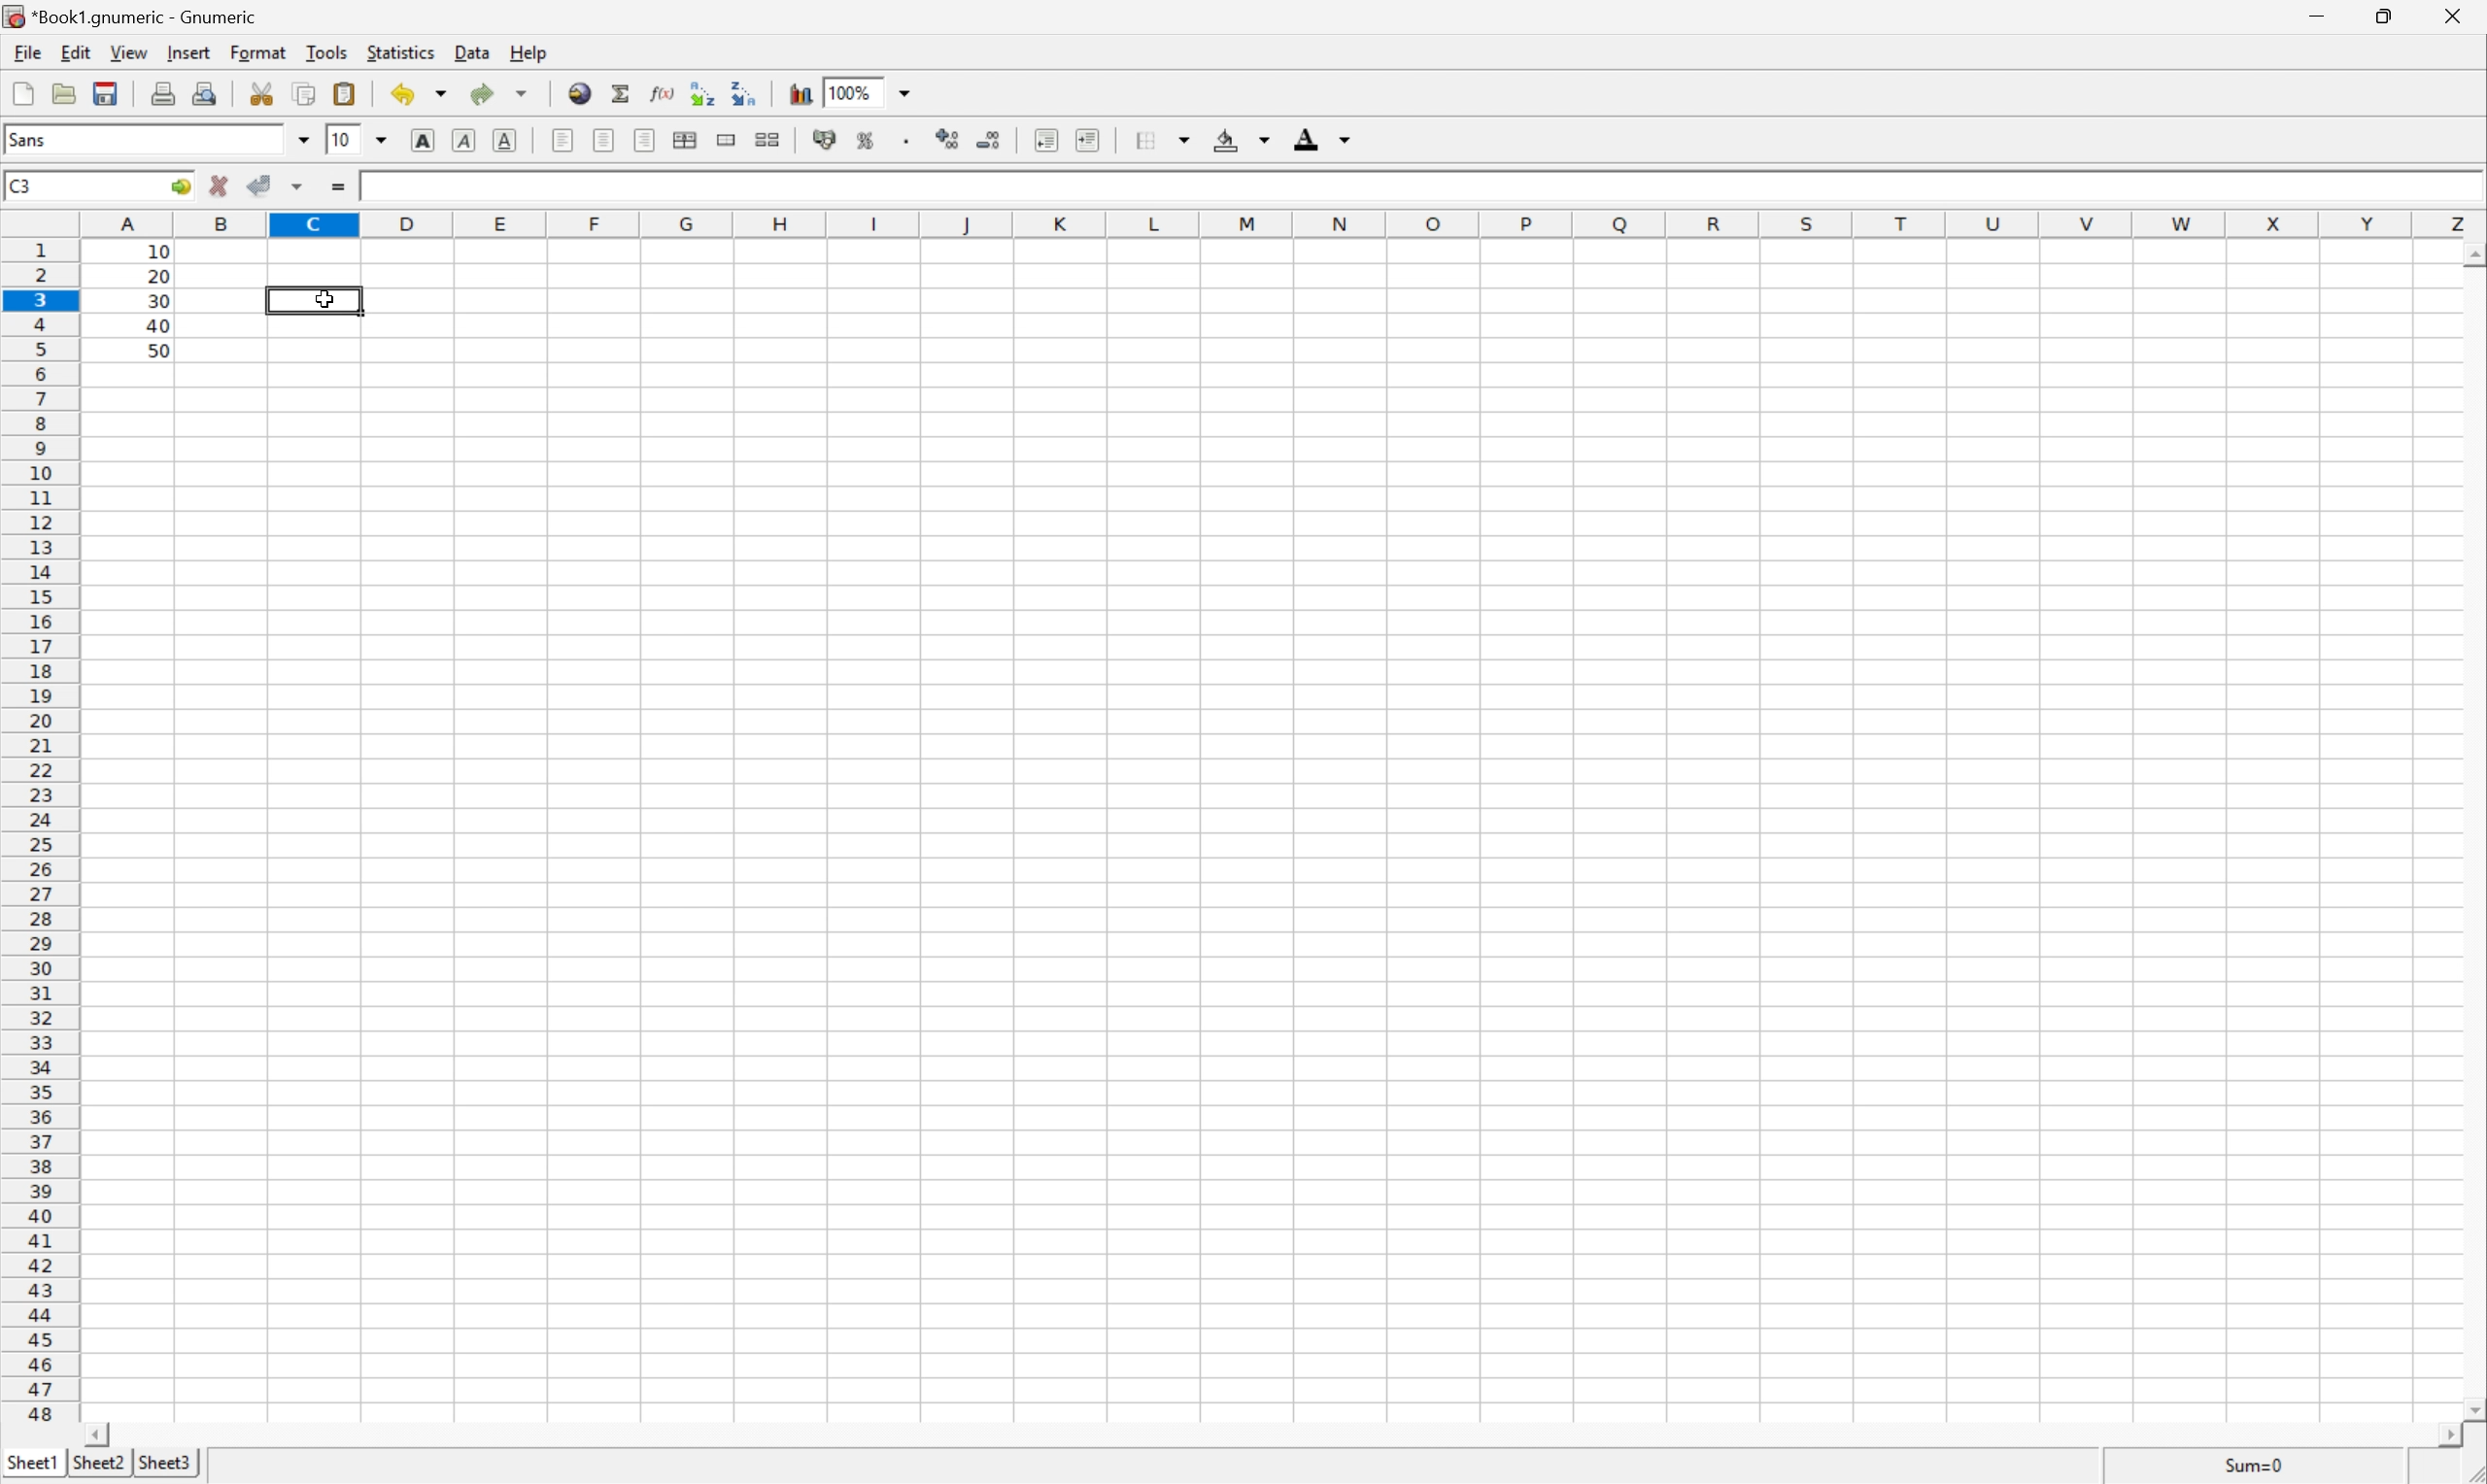  Describe the element at coordinates (686, 140) in the screenshot. I see `Center horizontally across the selection` at that location.